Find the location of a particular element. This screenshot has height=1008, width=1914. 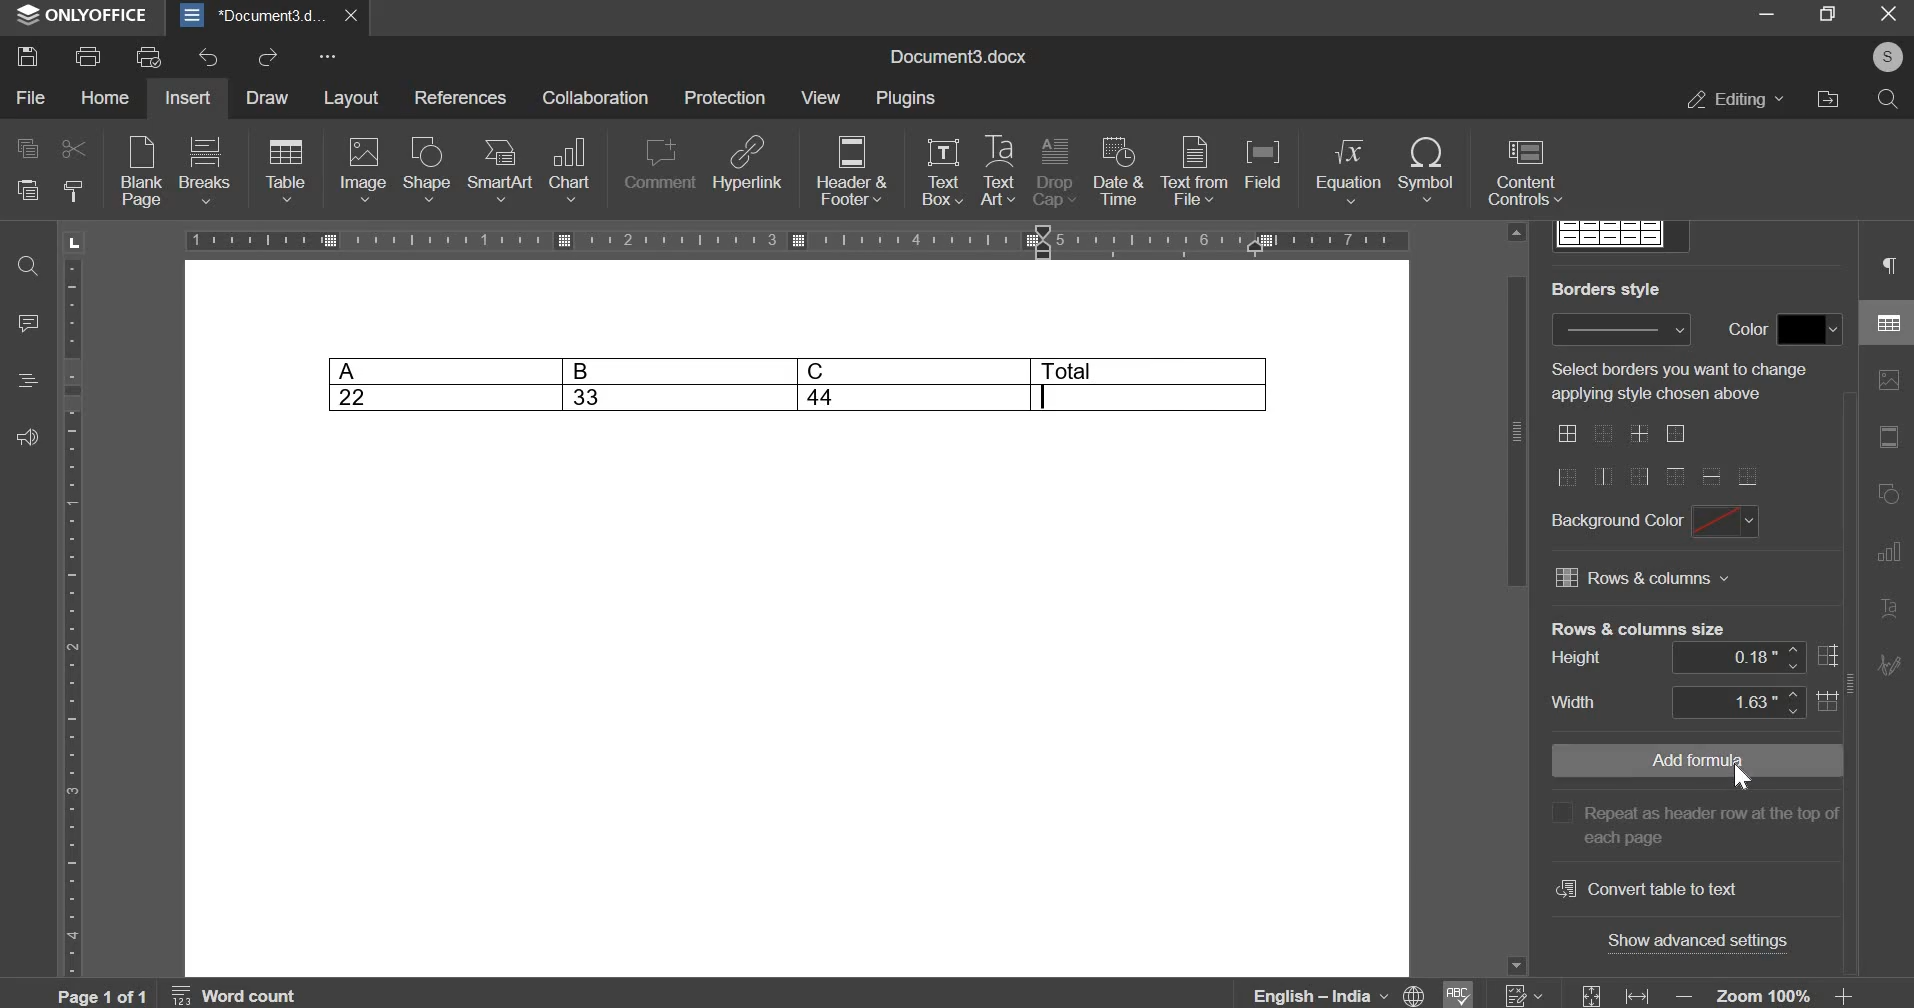

smart art is located at coordinates (499, 169).